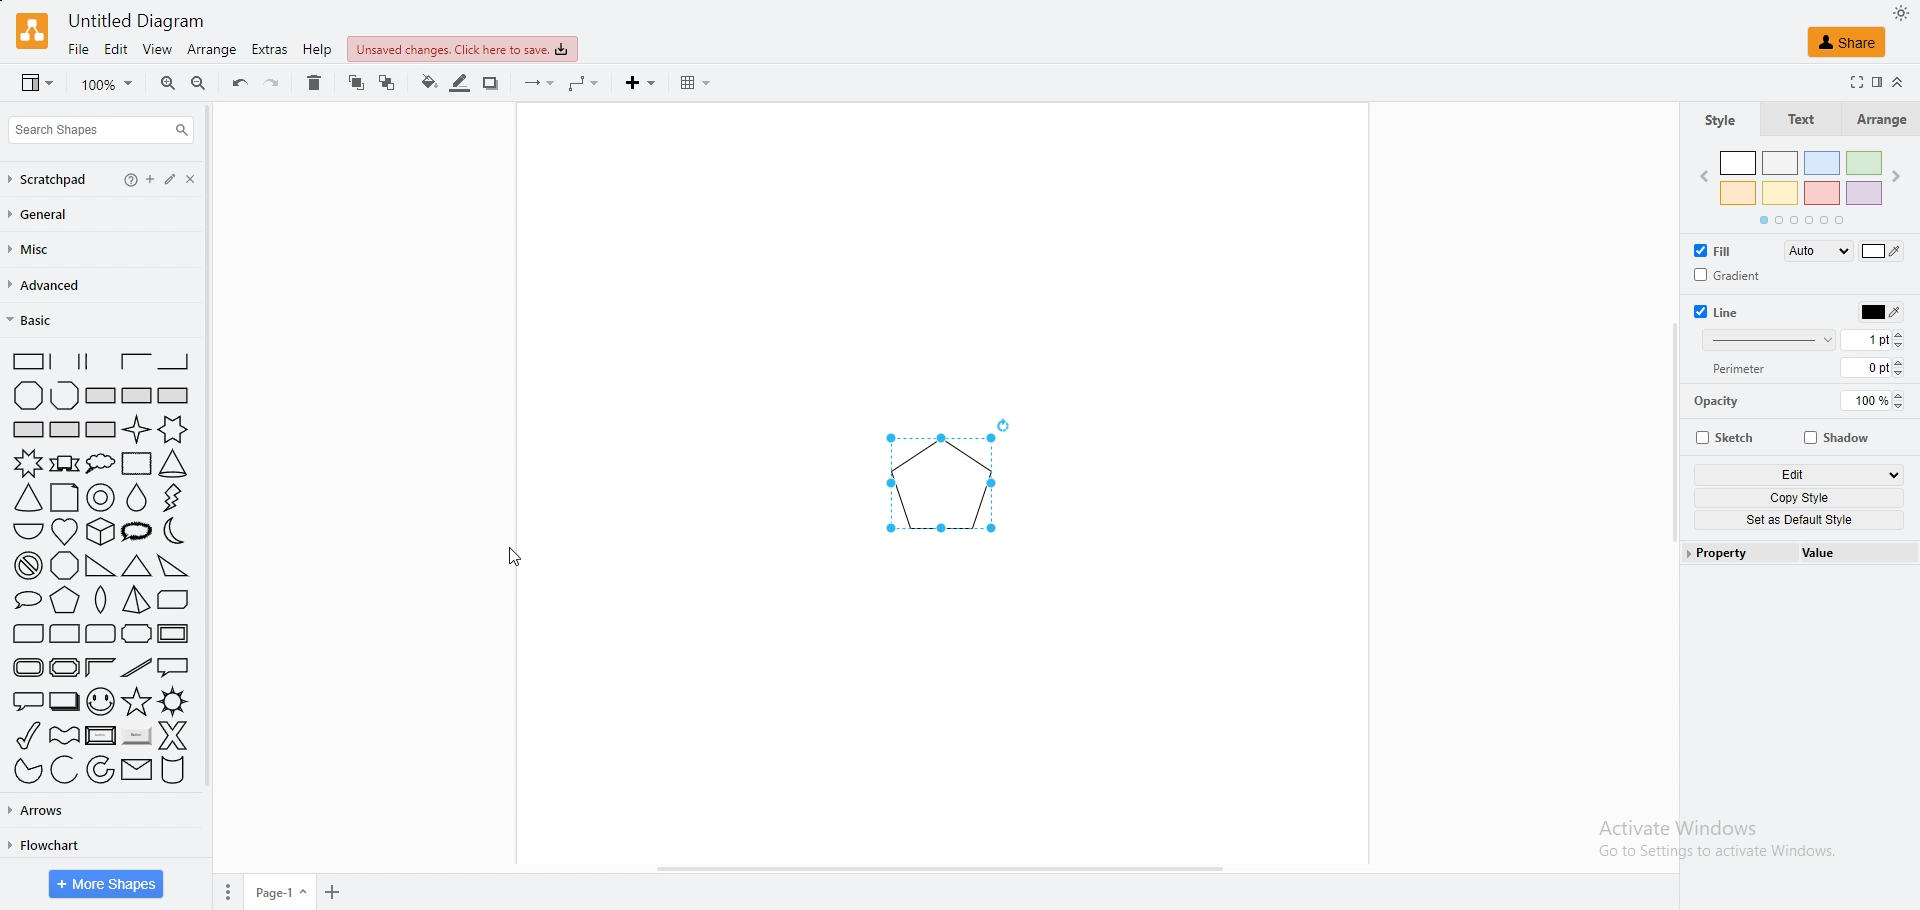  What do you see at coordinates (136, 396) in the screenshot?
I see `rectangle with reverse diagonal fill` at bounding box center [136, 396].